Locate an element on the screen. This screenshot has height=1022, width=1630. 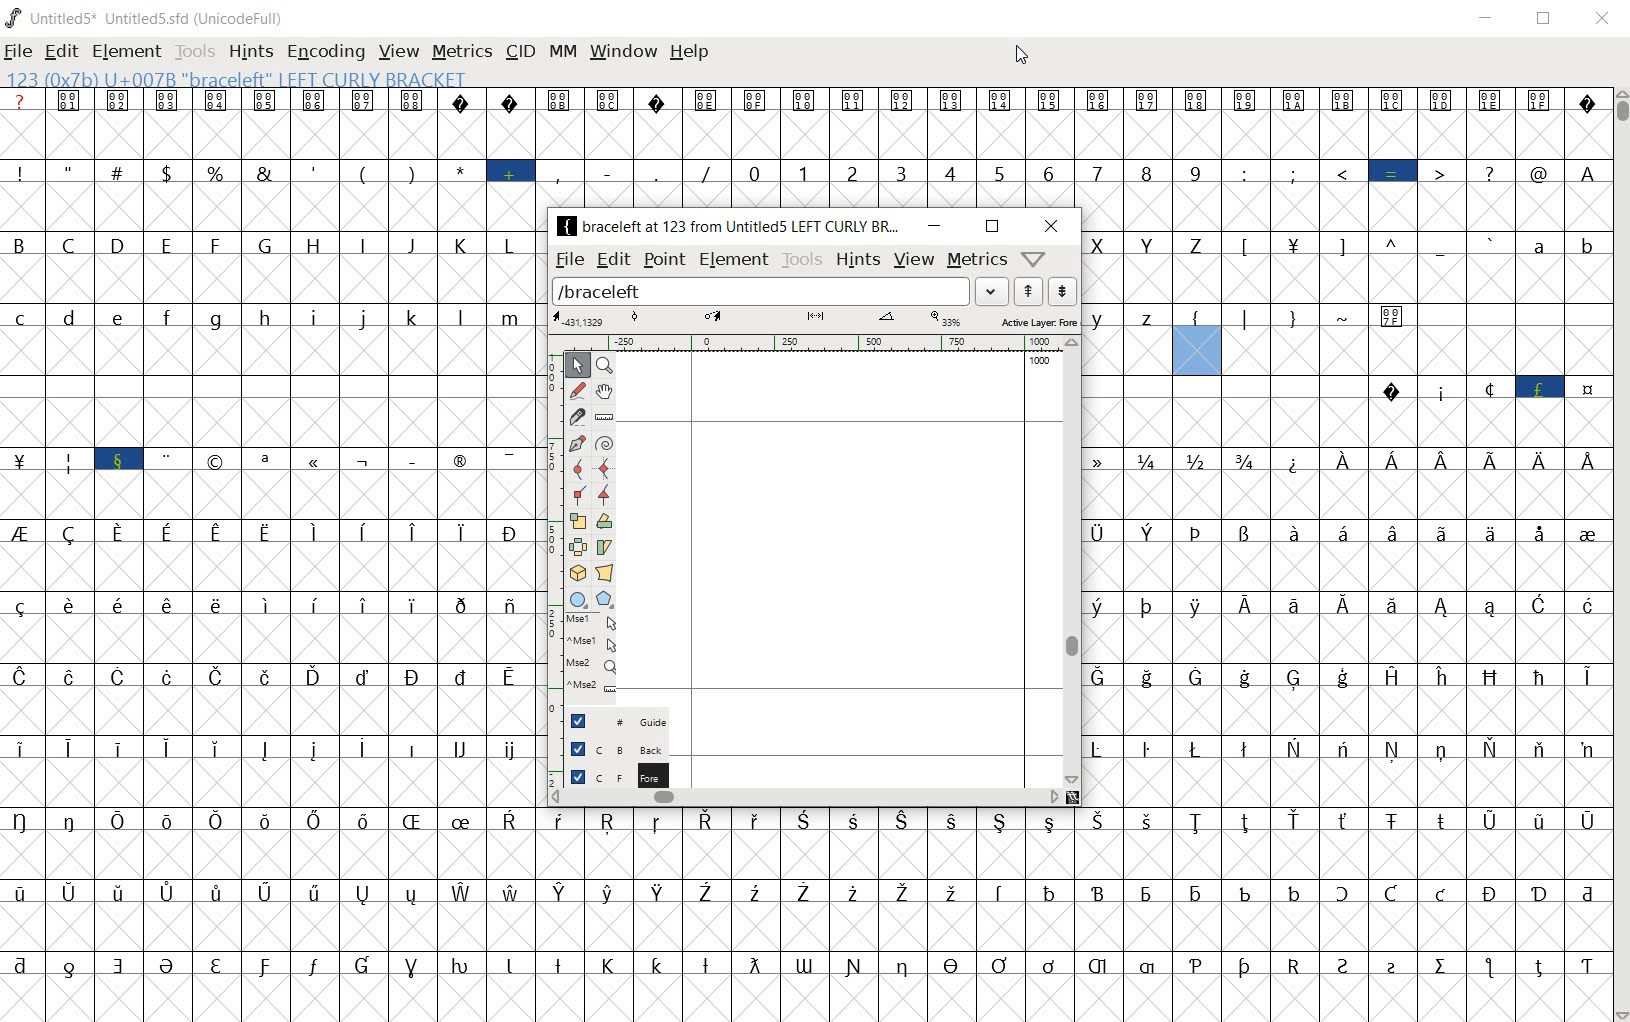
close is located at coordinates (1604, 15).